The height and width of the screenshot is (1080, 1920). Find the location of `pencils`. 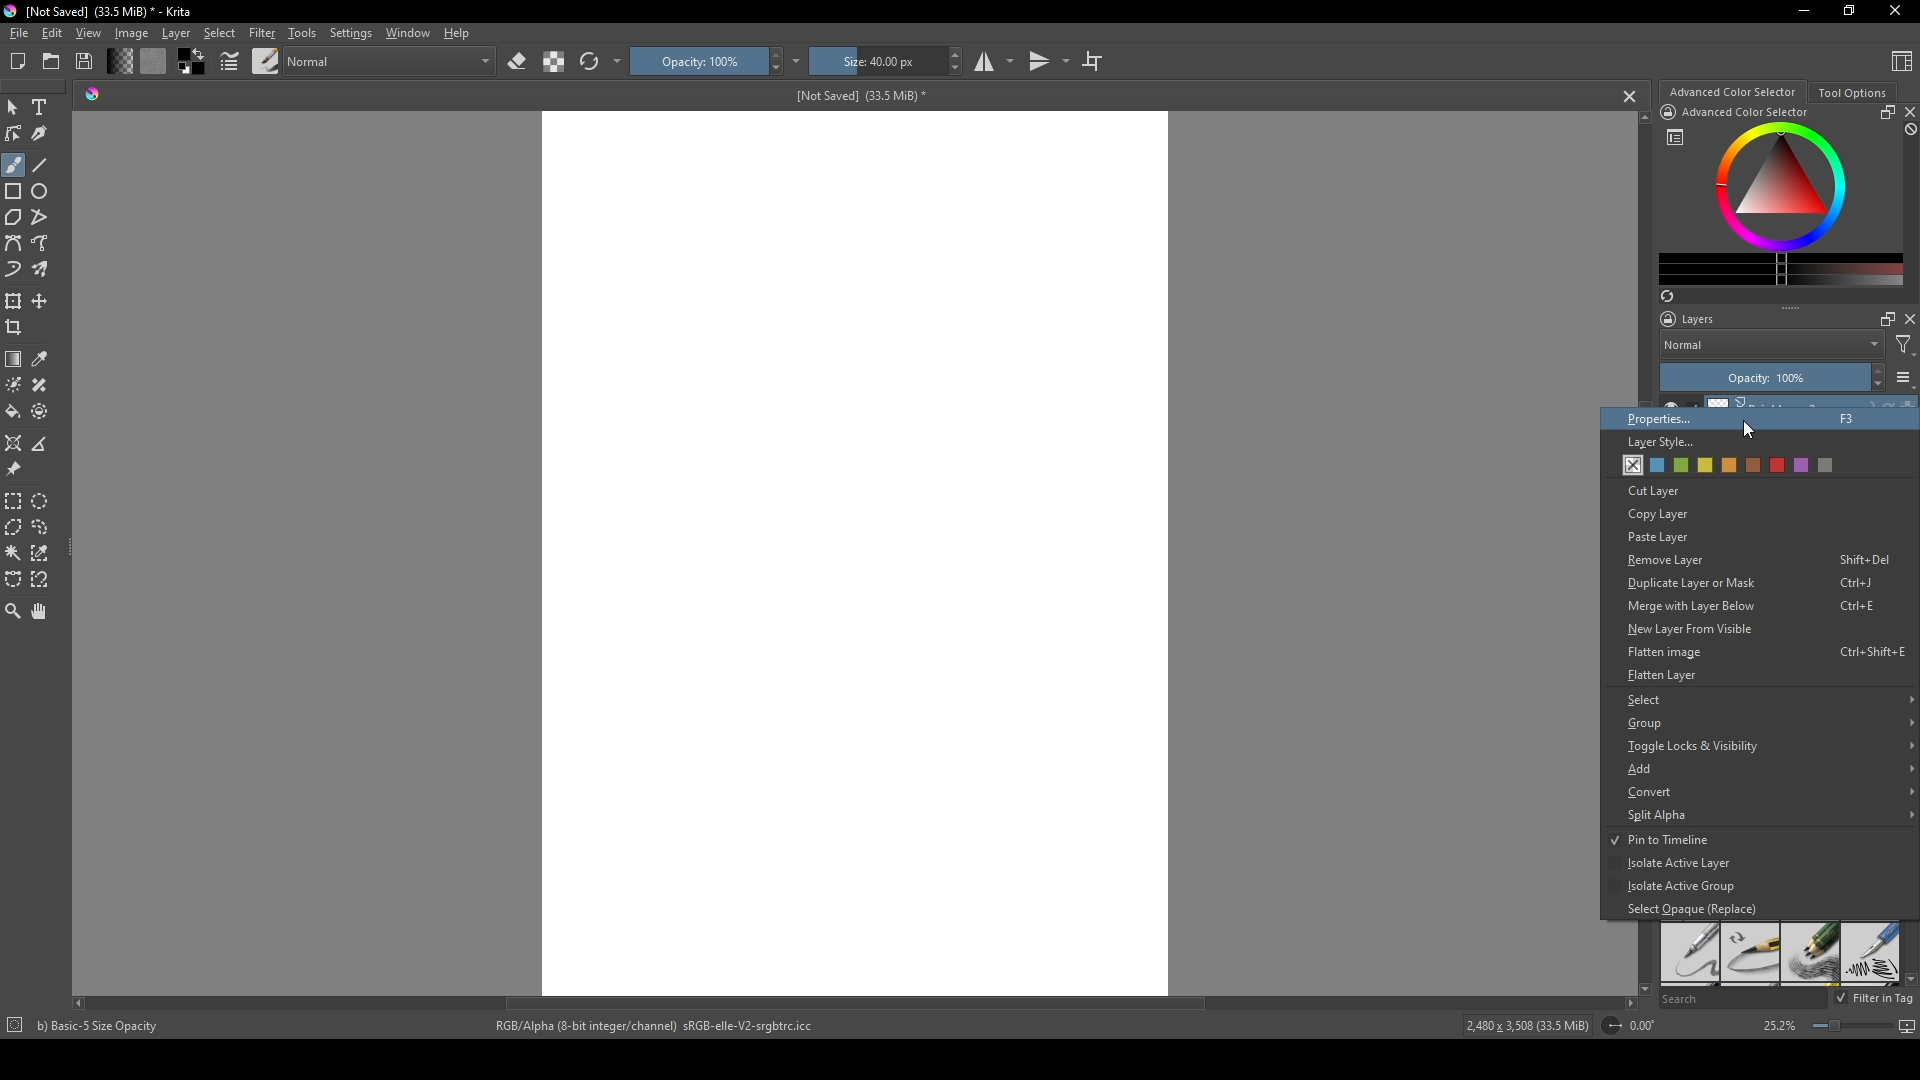

pencils is located at coordinates (1809, 954).